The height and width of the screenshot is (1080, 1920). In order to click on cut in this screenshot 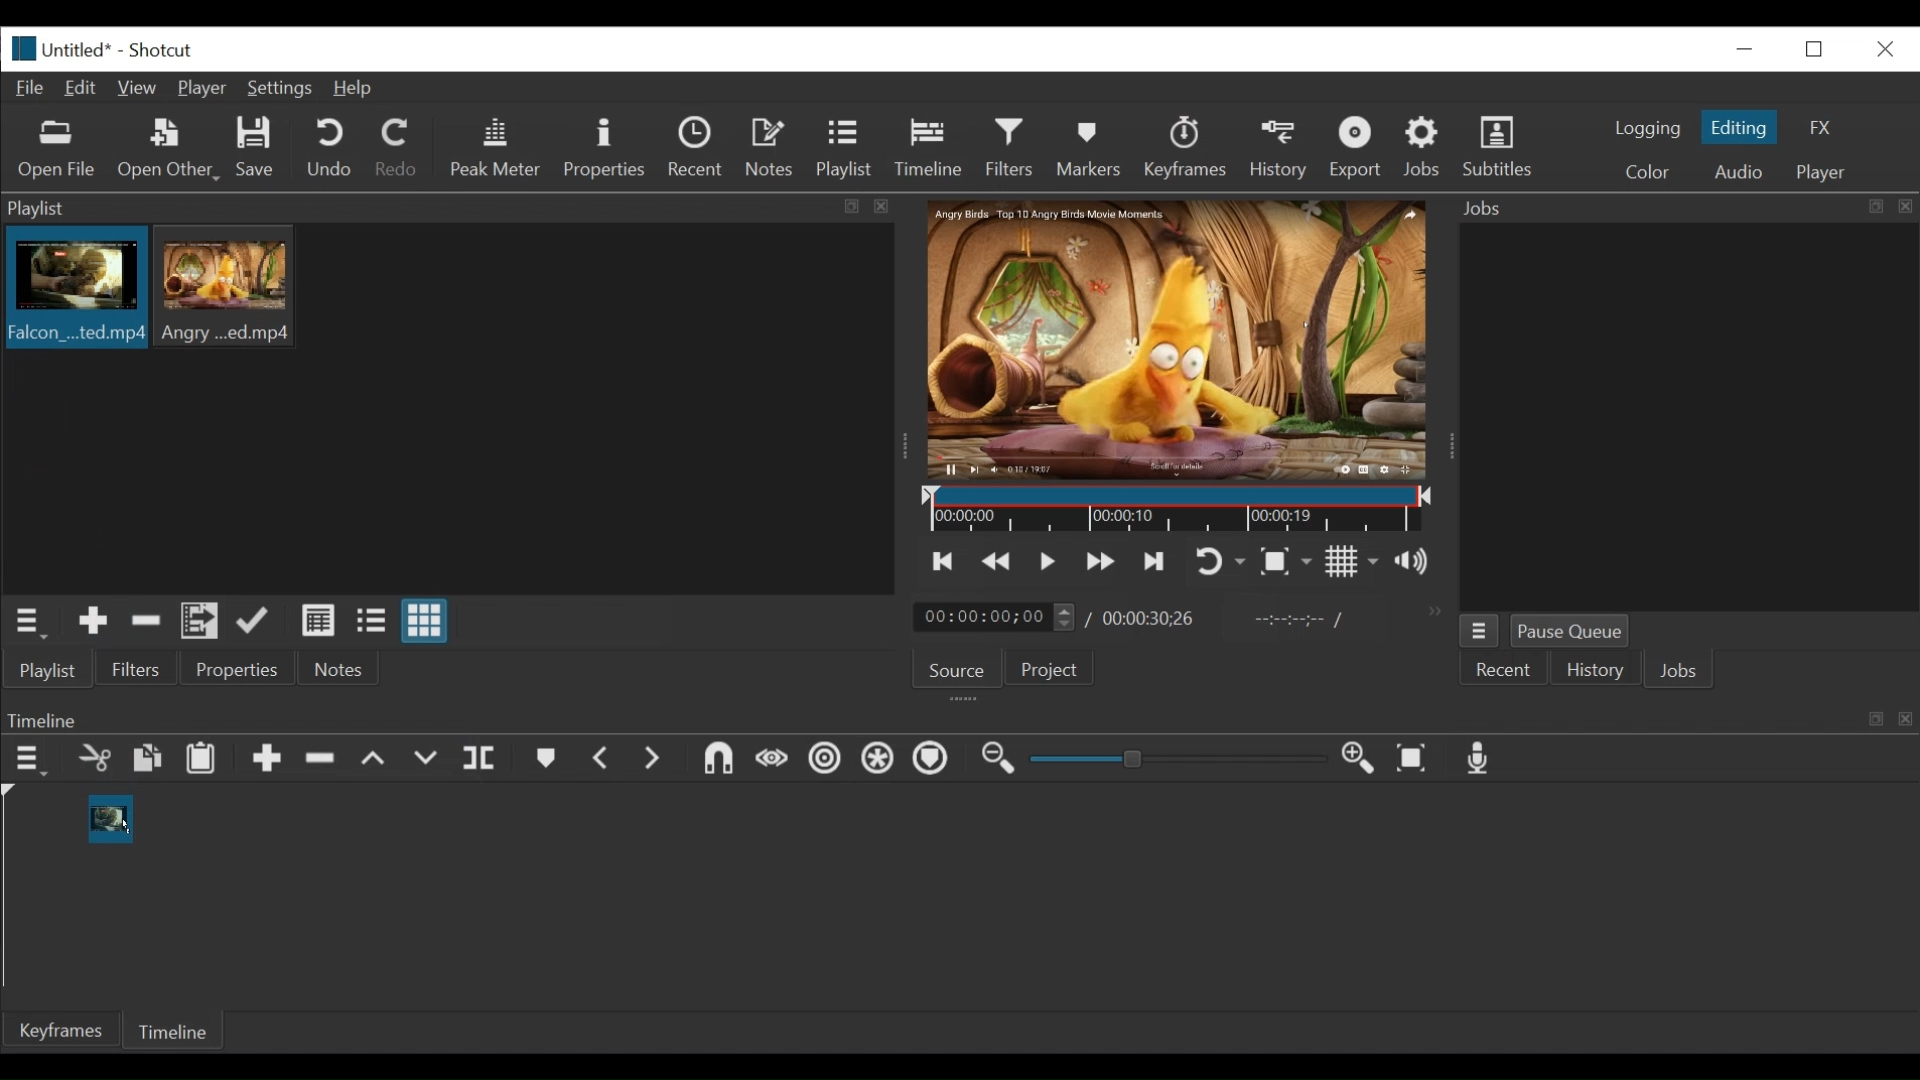, I will do `click(93, 760)`.